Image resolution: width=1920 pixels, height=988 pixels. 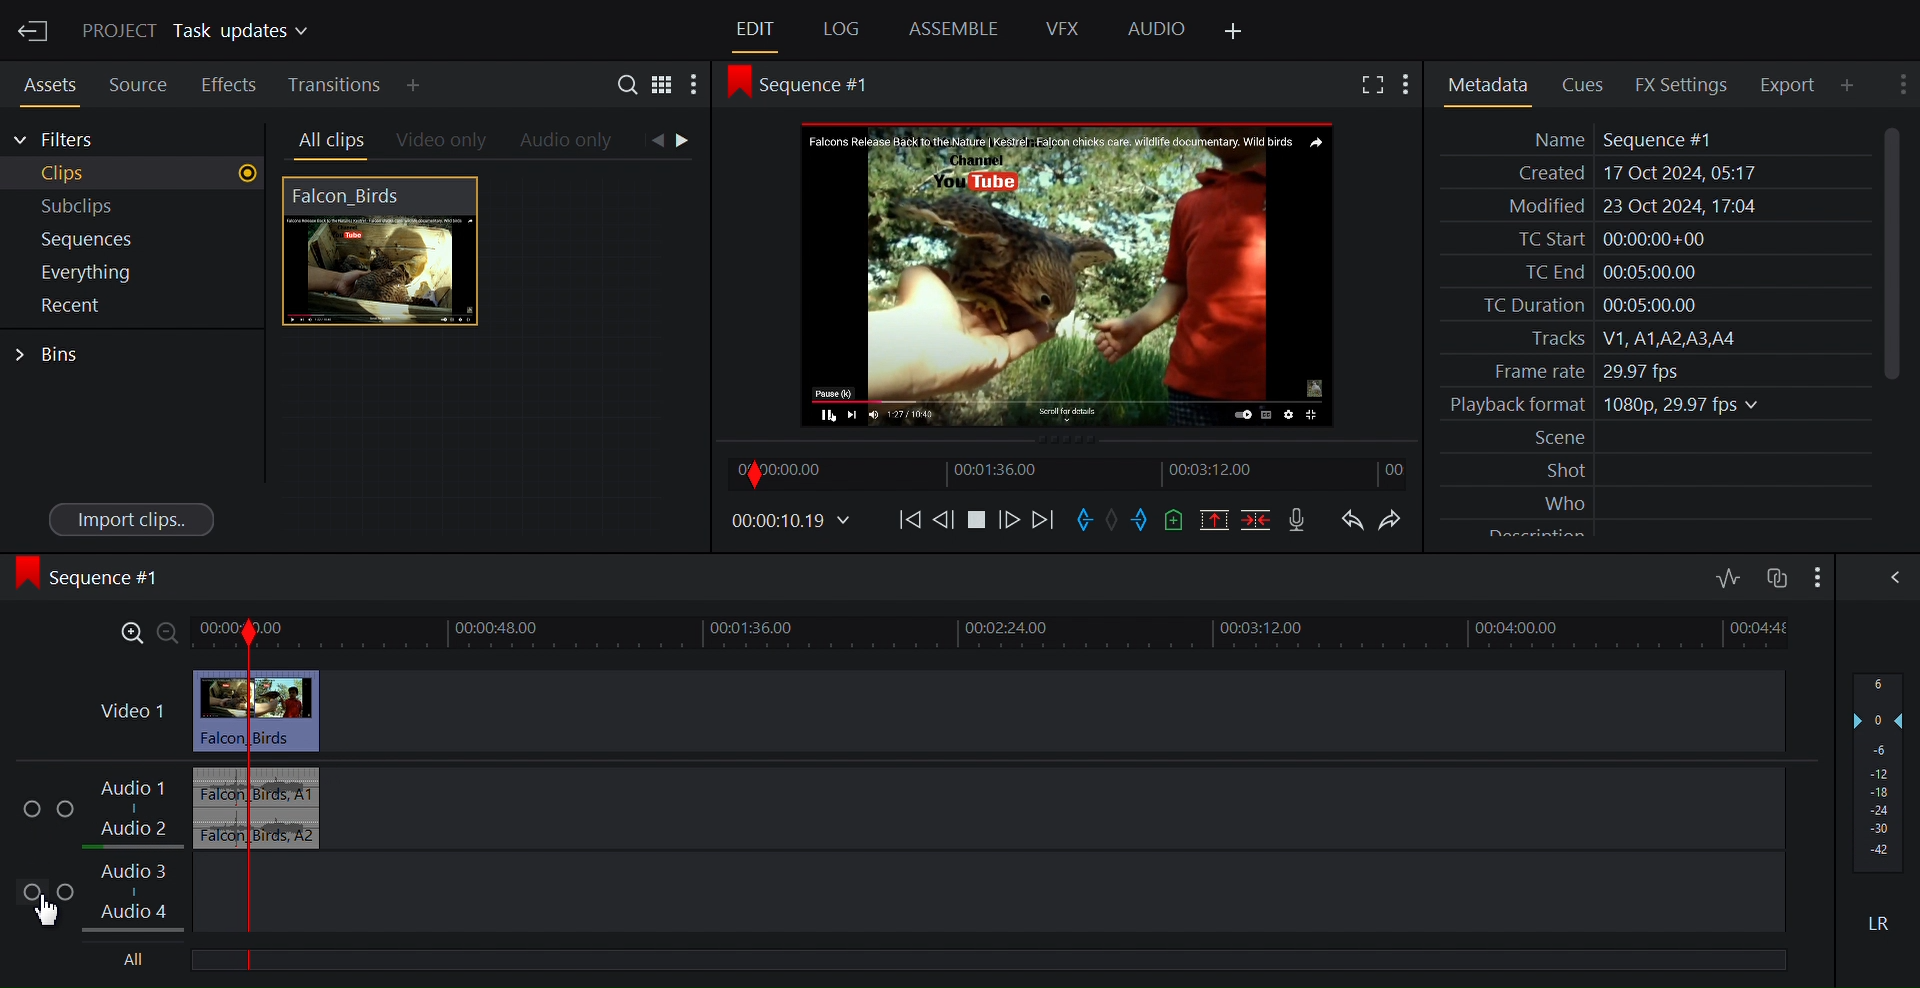 What do you see at coordinates (130, 272) in the screenshot?
I see `Show everything in the current project` at bounding box center [130, 272].